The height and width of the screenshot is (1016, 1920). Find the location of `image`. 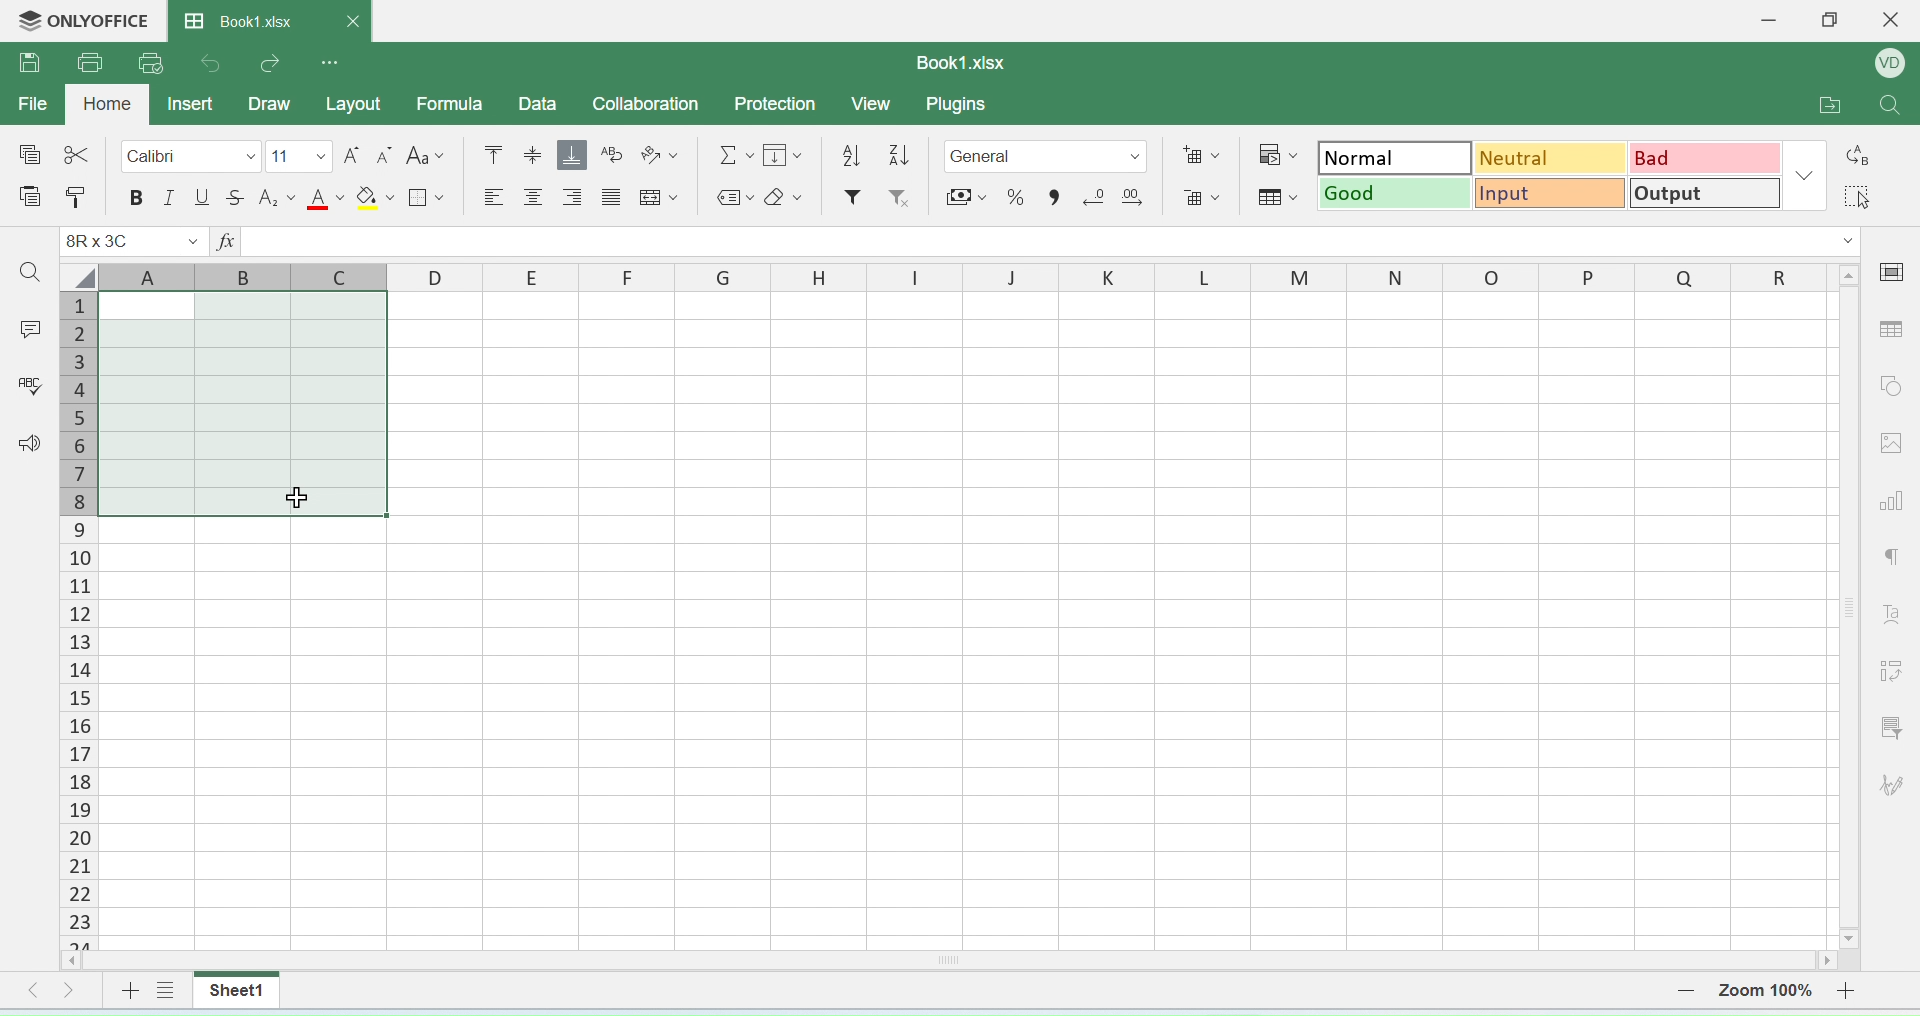

image is located at coordinates (1894, 447).